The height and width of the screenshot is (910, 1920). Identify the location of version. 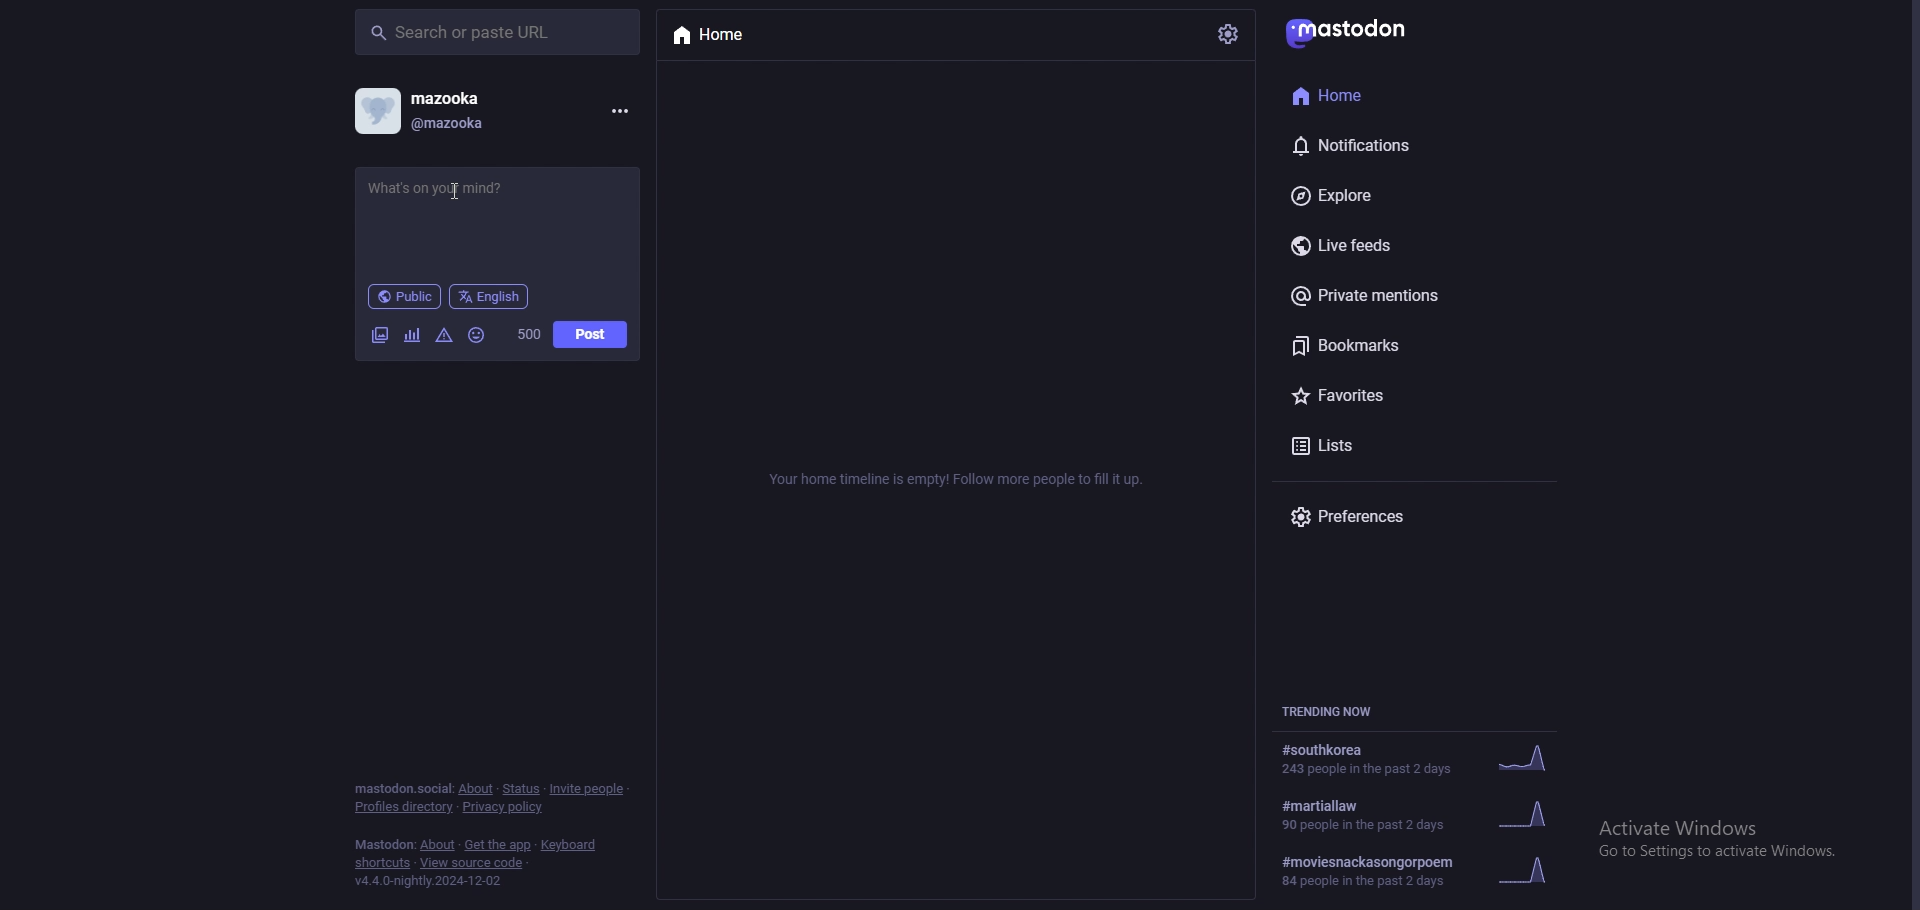
(432, 881).